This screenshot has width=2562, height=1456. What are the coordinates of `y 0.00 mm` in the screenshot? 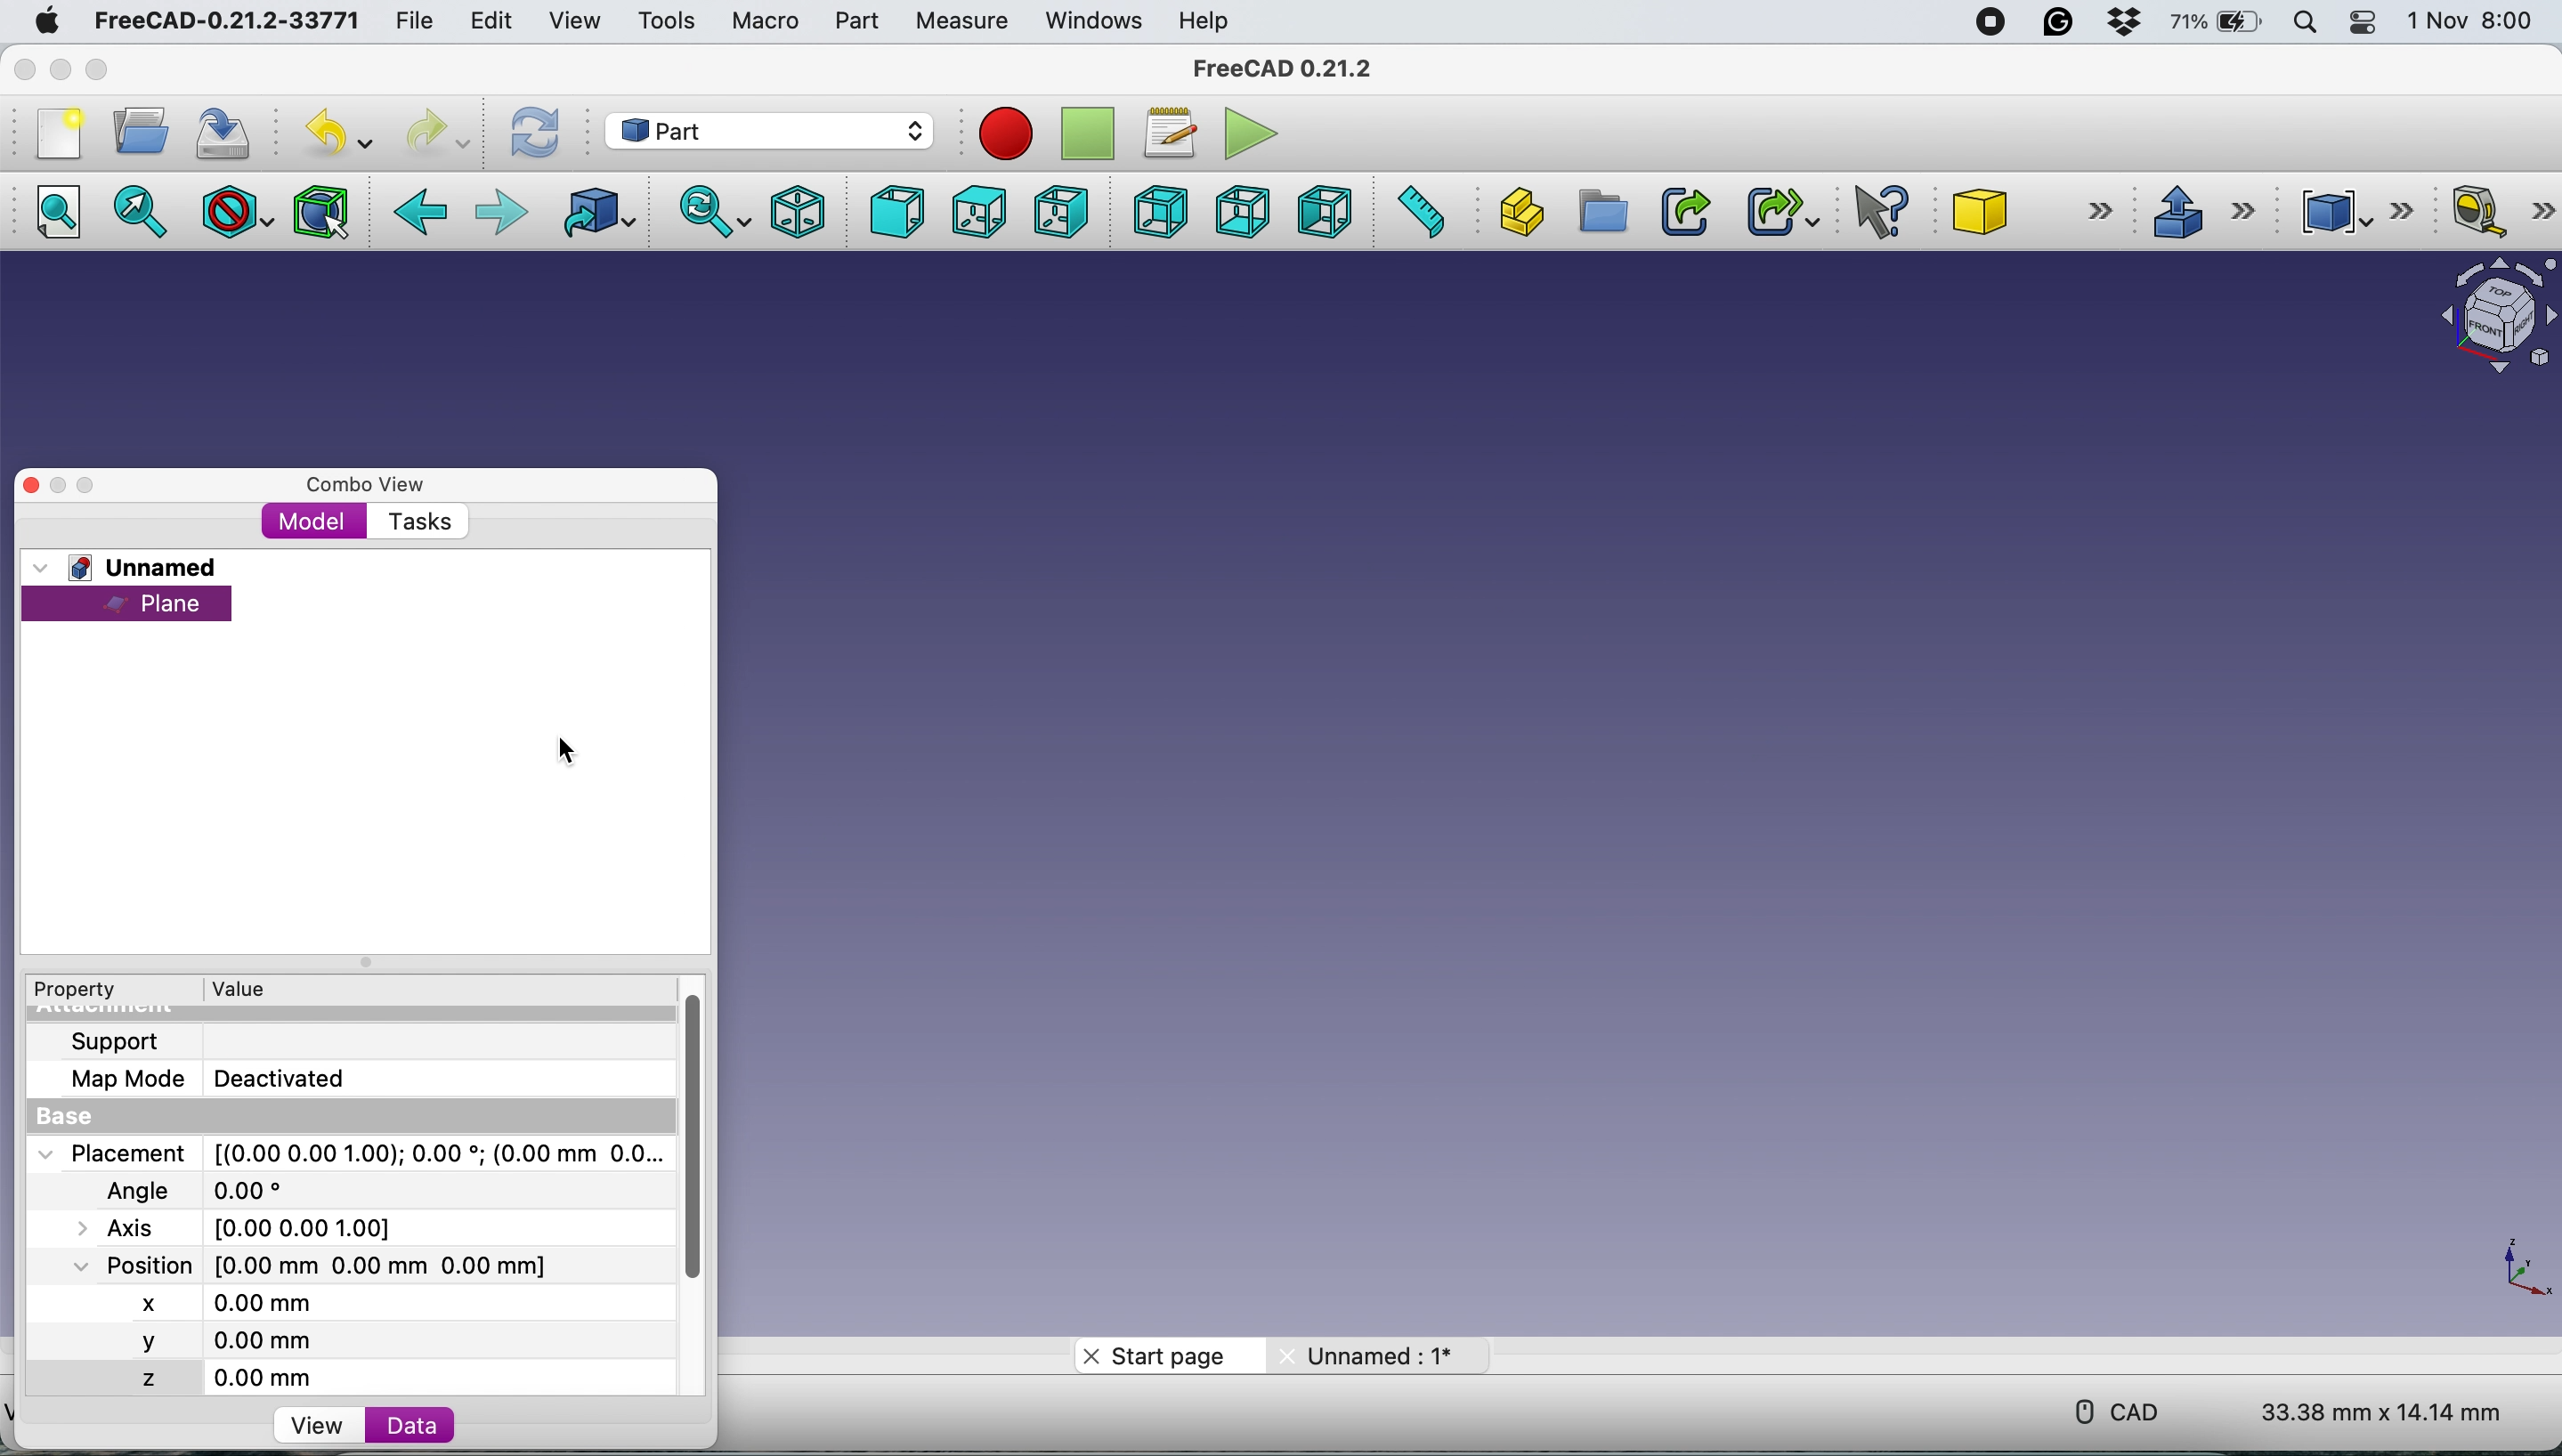 It's located at (220, 1344).